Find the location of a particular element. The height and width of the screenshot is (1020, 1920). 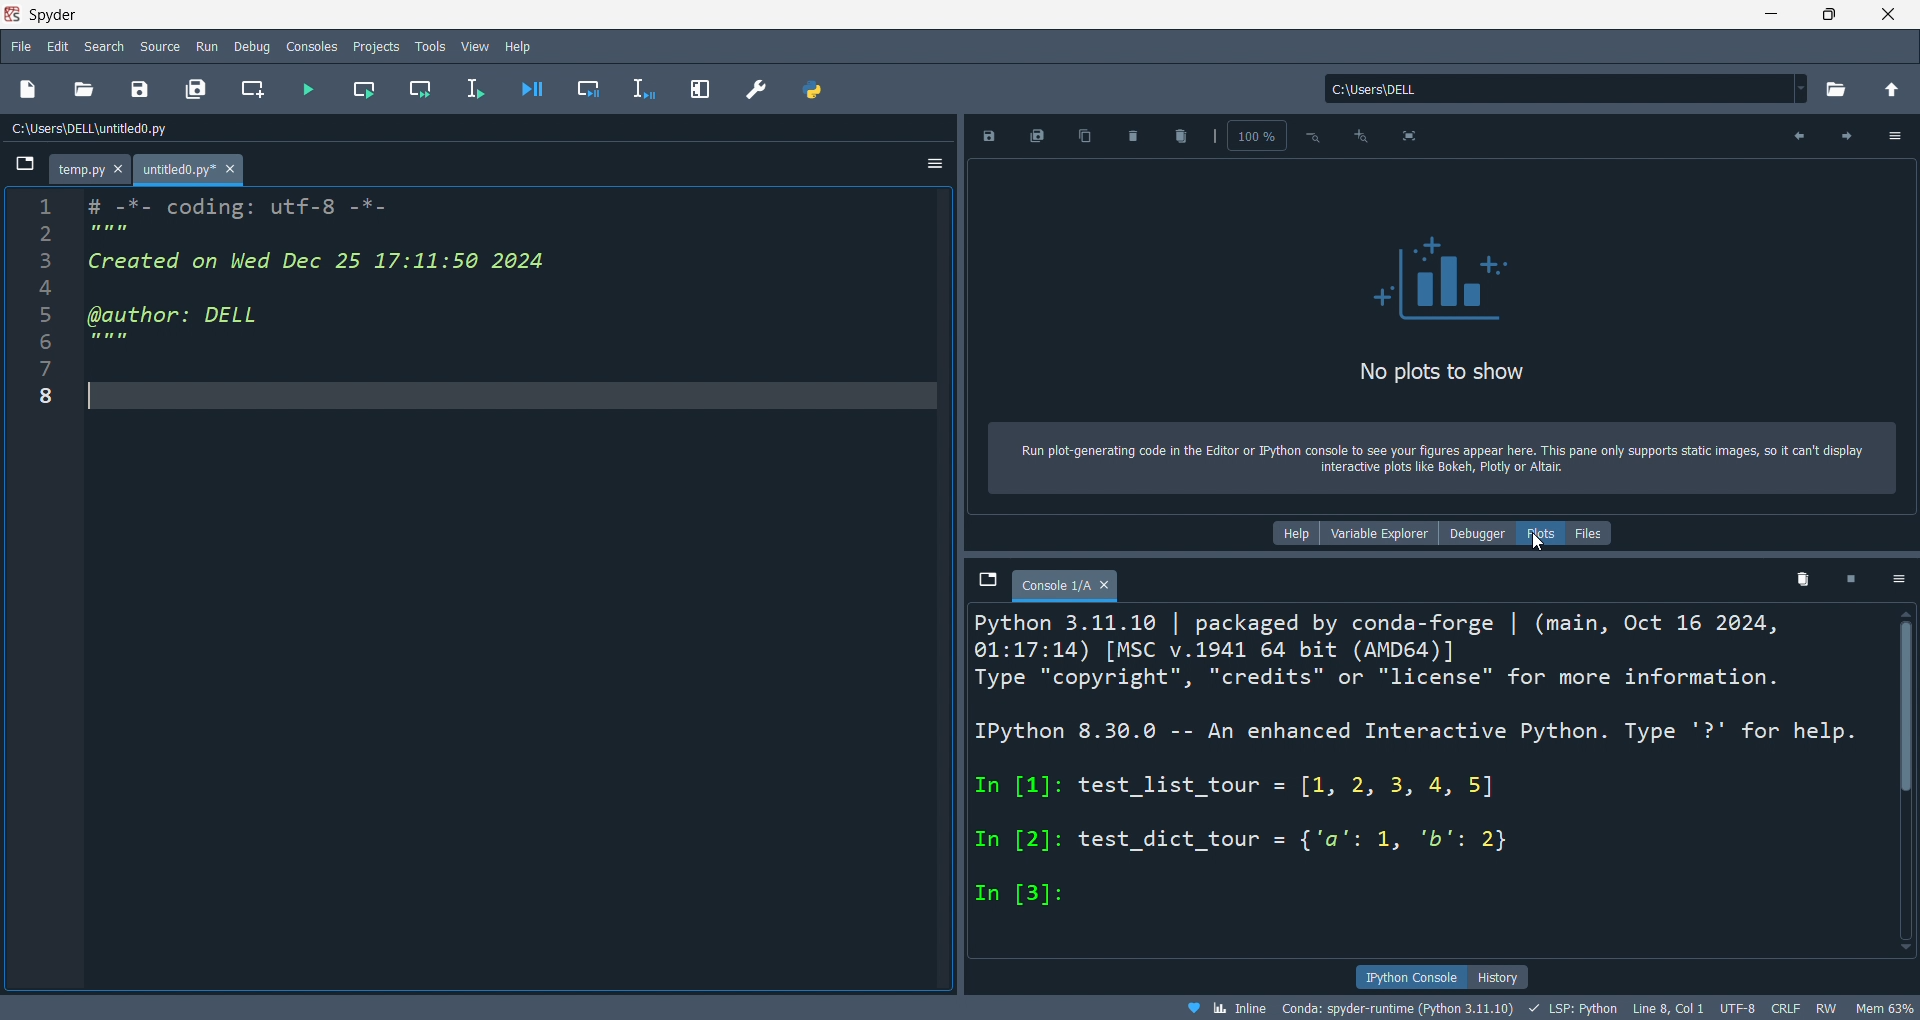

edit is located at coordinates (60, 46).